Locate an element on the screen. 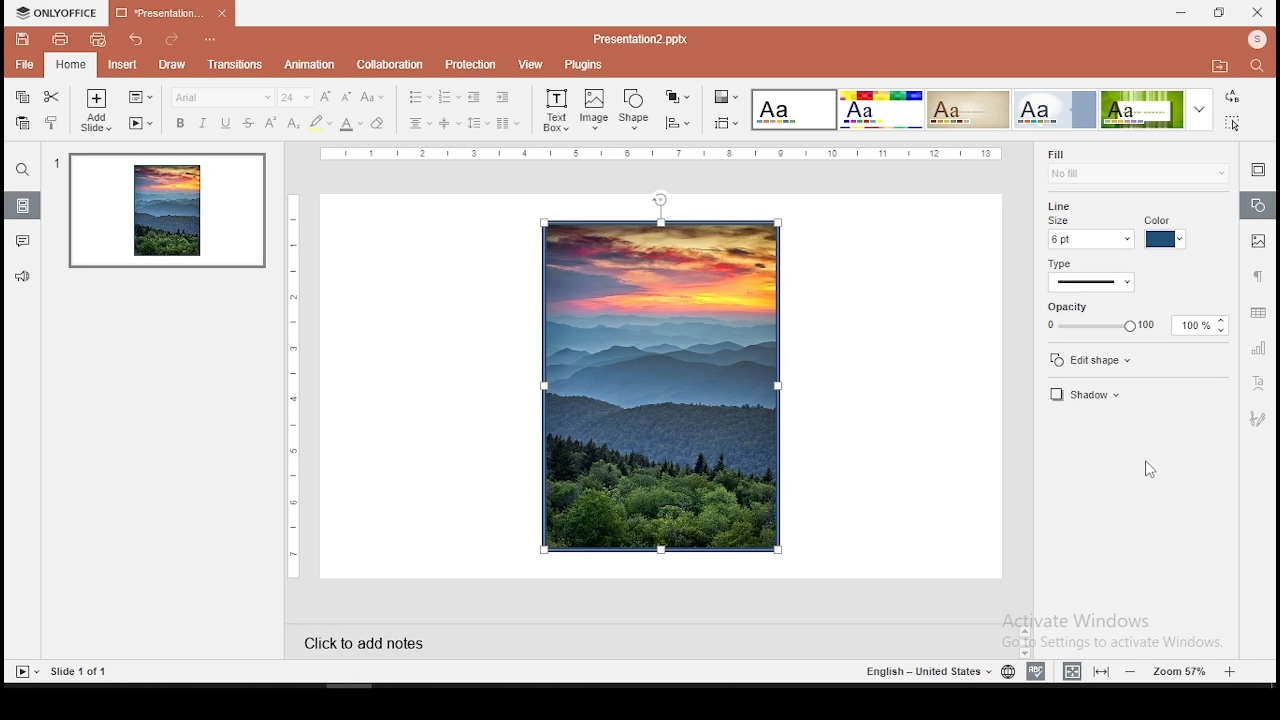 This screenshot has height=720, width=1280. font color is located at coordinates (351, 124).